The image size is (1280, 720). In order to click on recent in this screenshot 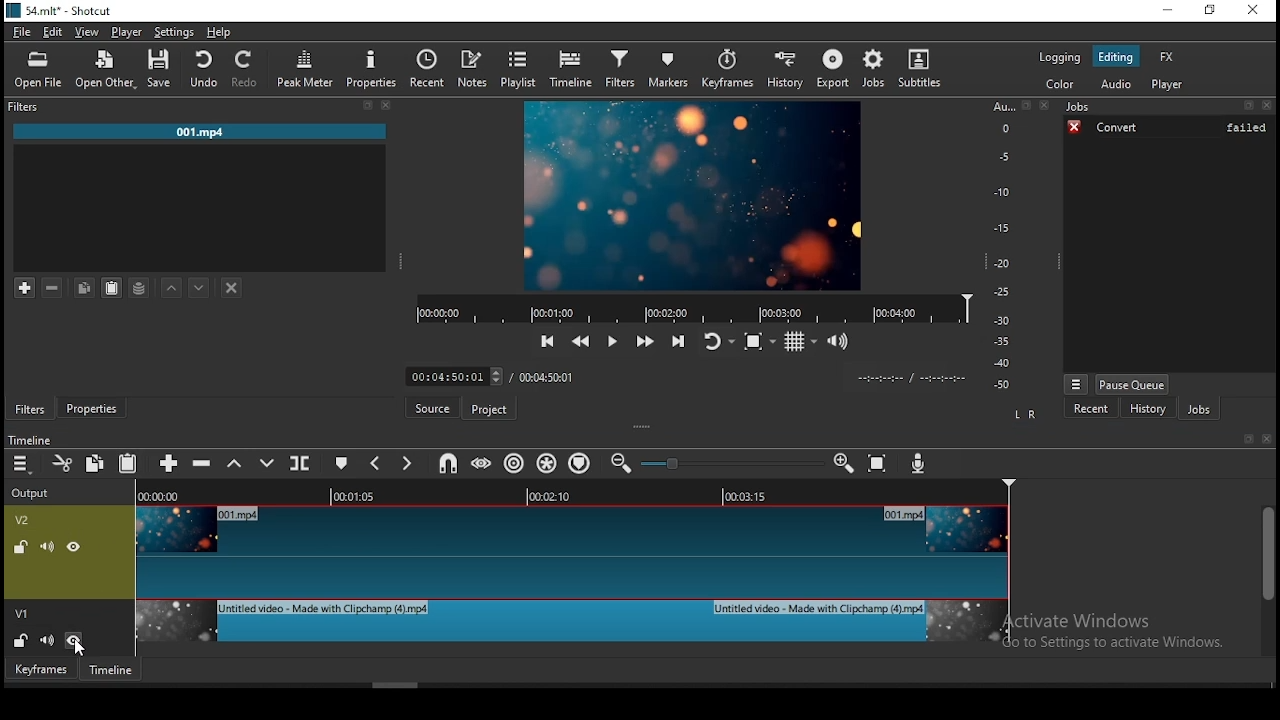, I will do `click(428, 66)`.